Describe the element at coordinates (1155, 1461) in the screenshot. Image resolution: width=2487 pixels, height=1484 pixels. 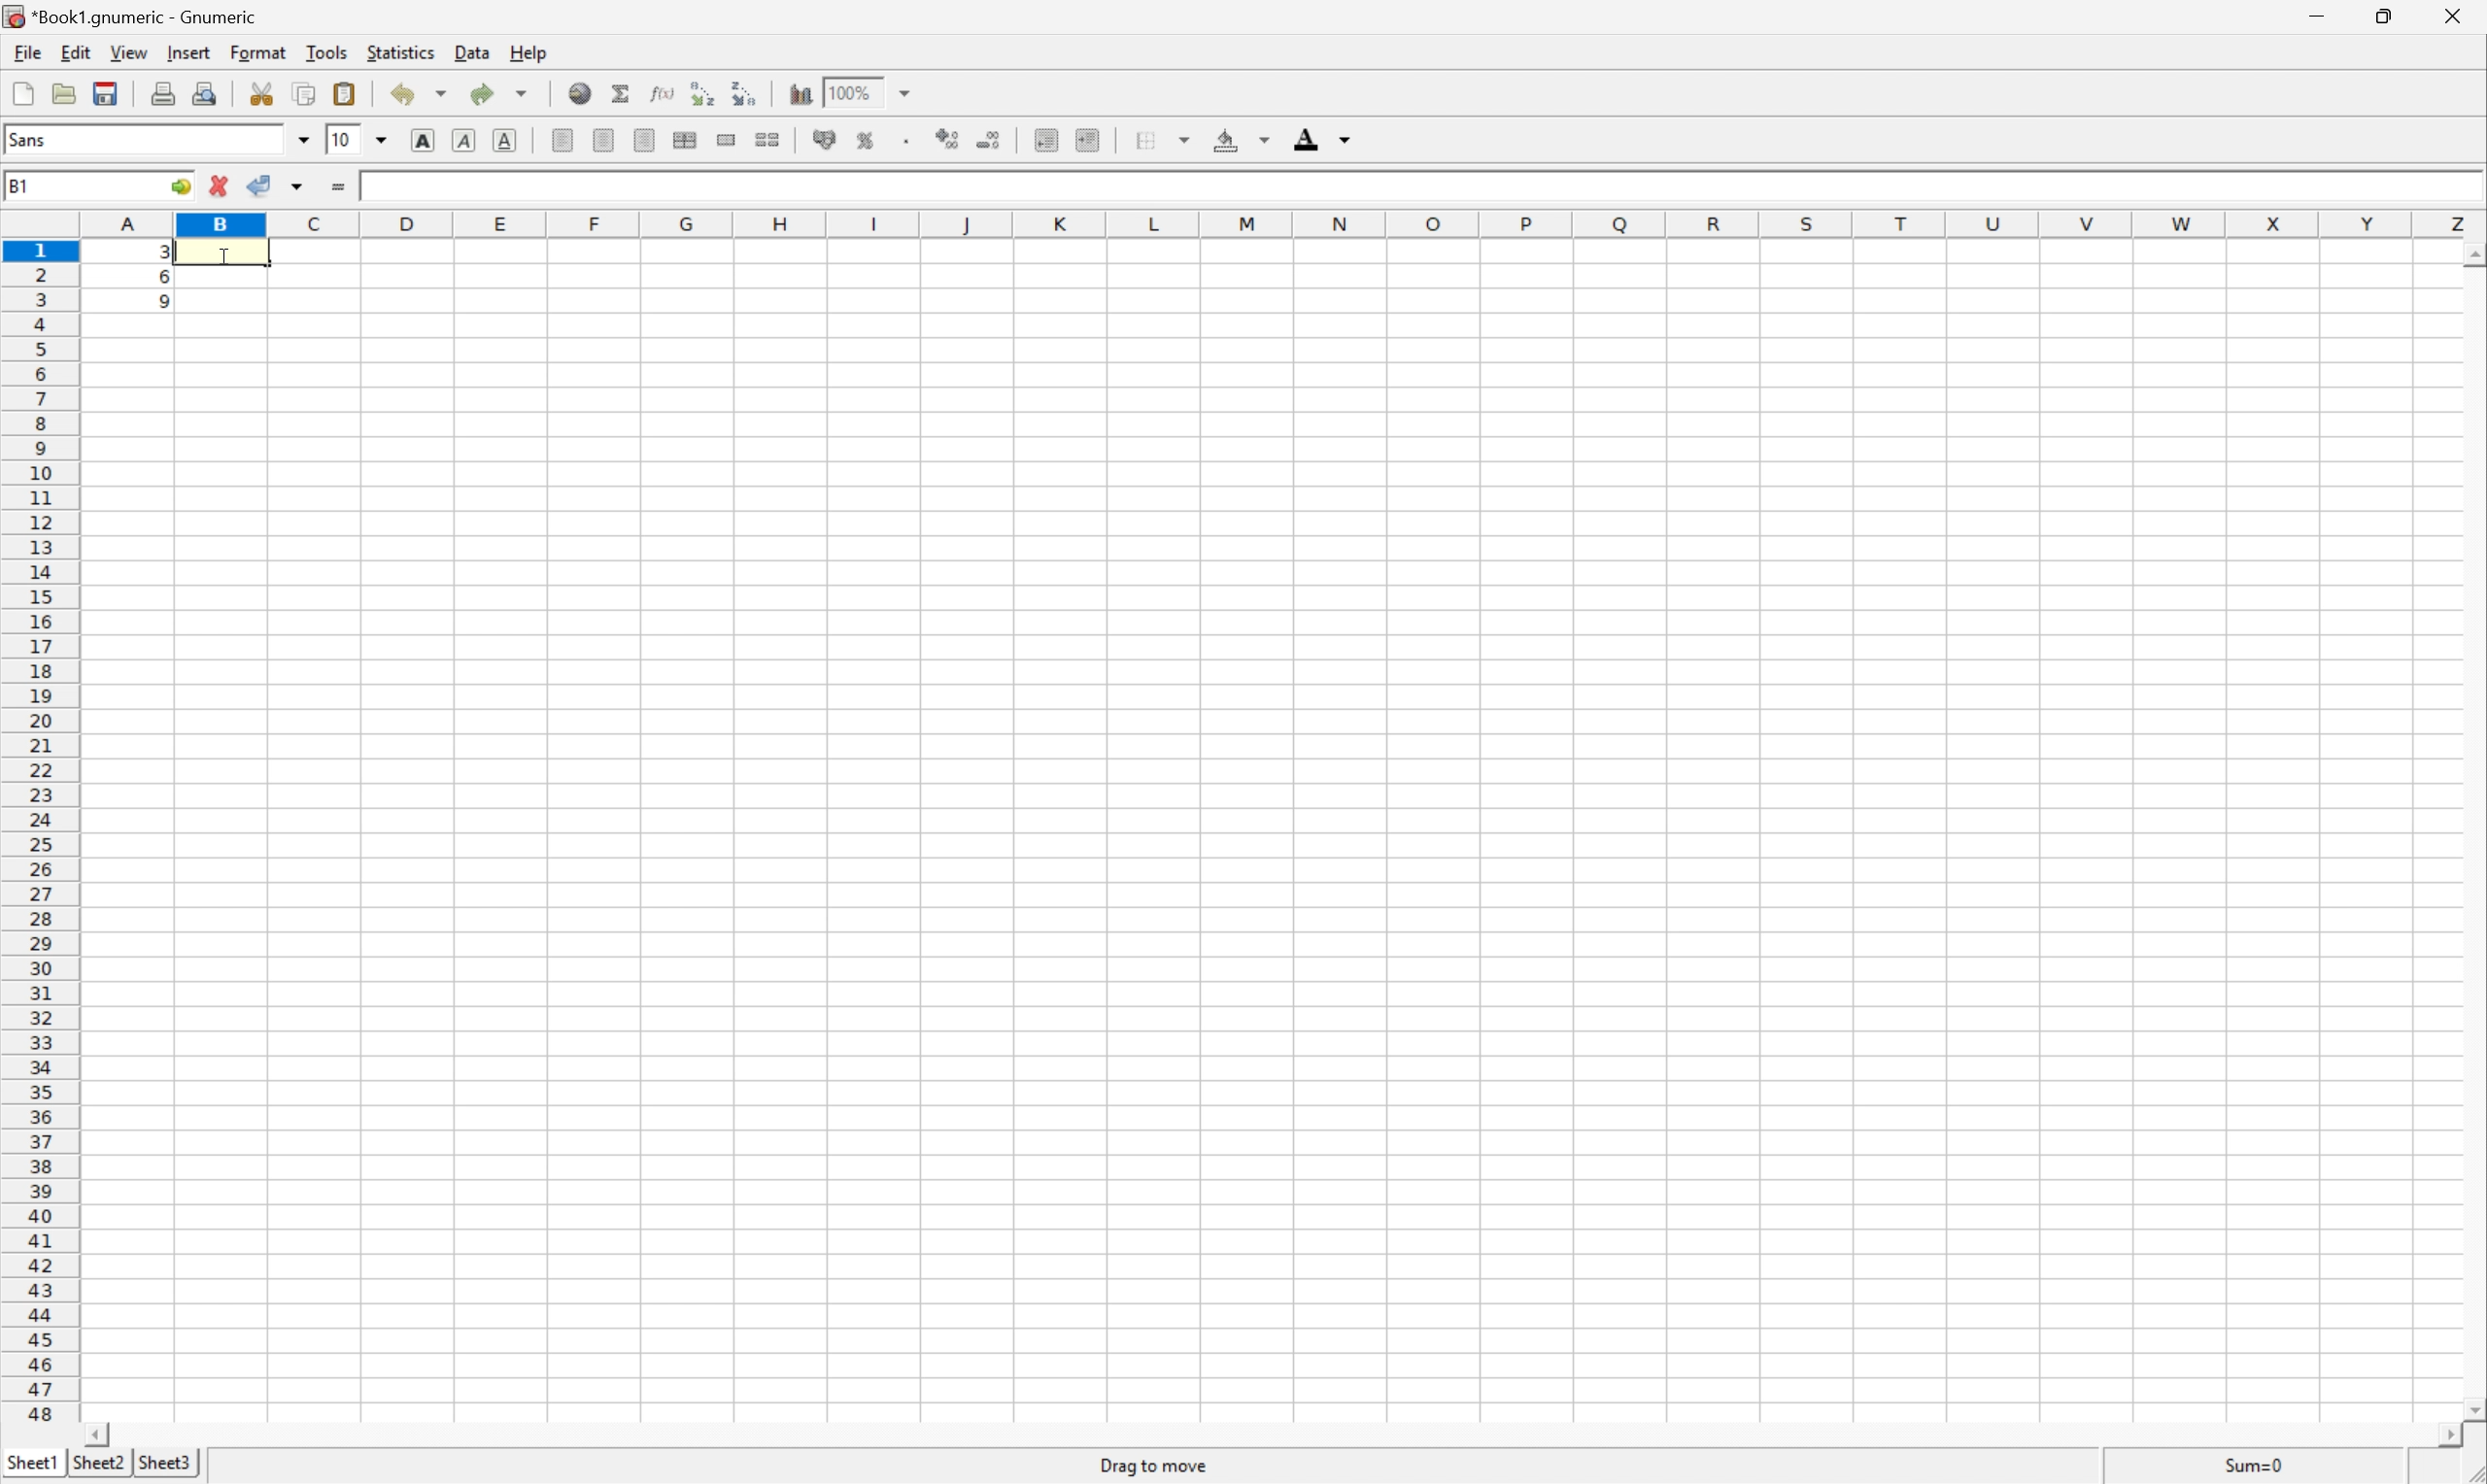
I see `Drag to move` at that location.